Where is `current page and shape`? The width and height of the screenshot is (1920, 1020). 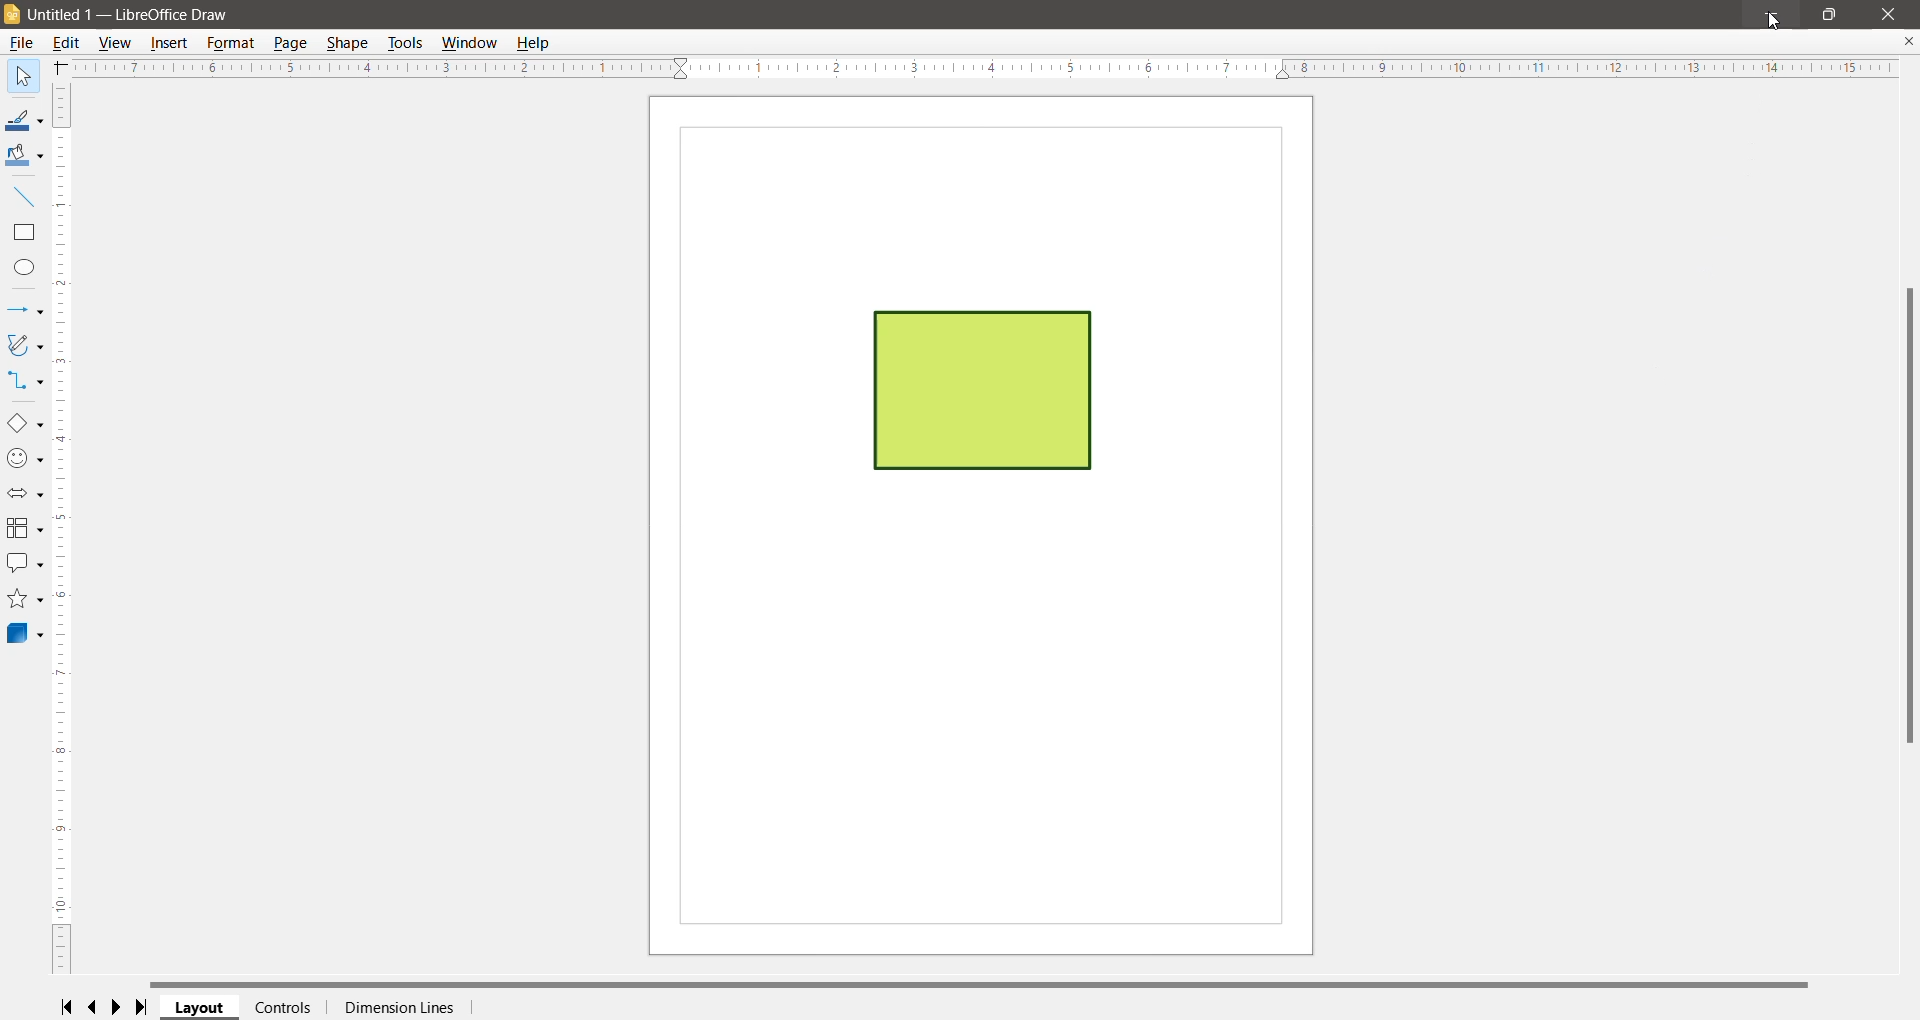
current page and shape is located at coordinates (992, 527).